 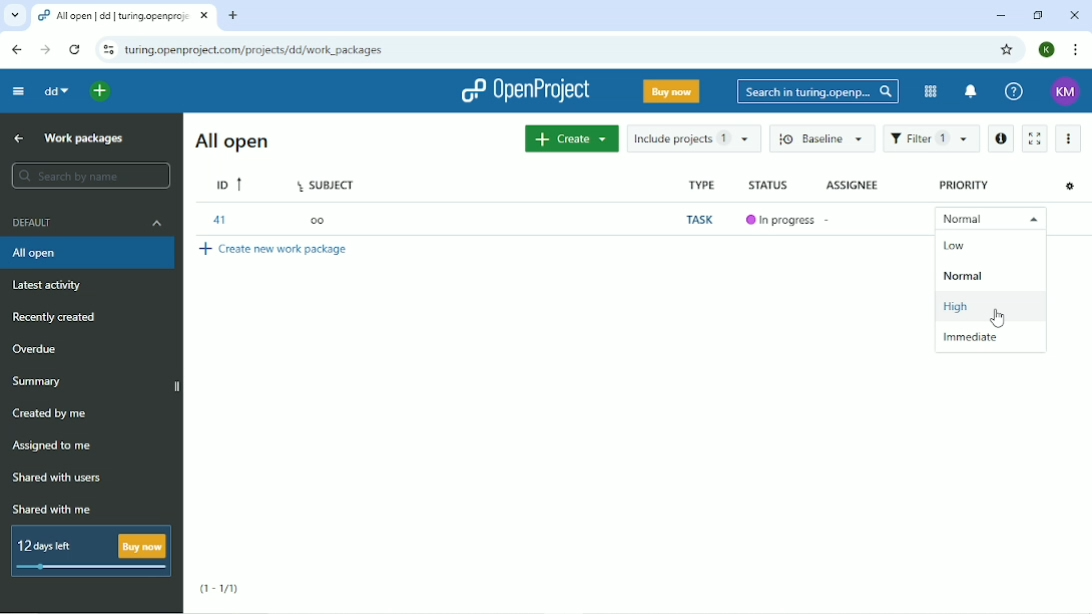 I want to click on Work packages, so click(x=87, y=138).